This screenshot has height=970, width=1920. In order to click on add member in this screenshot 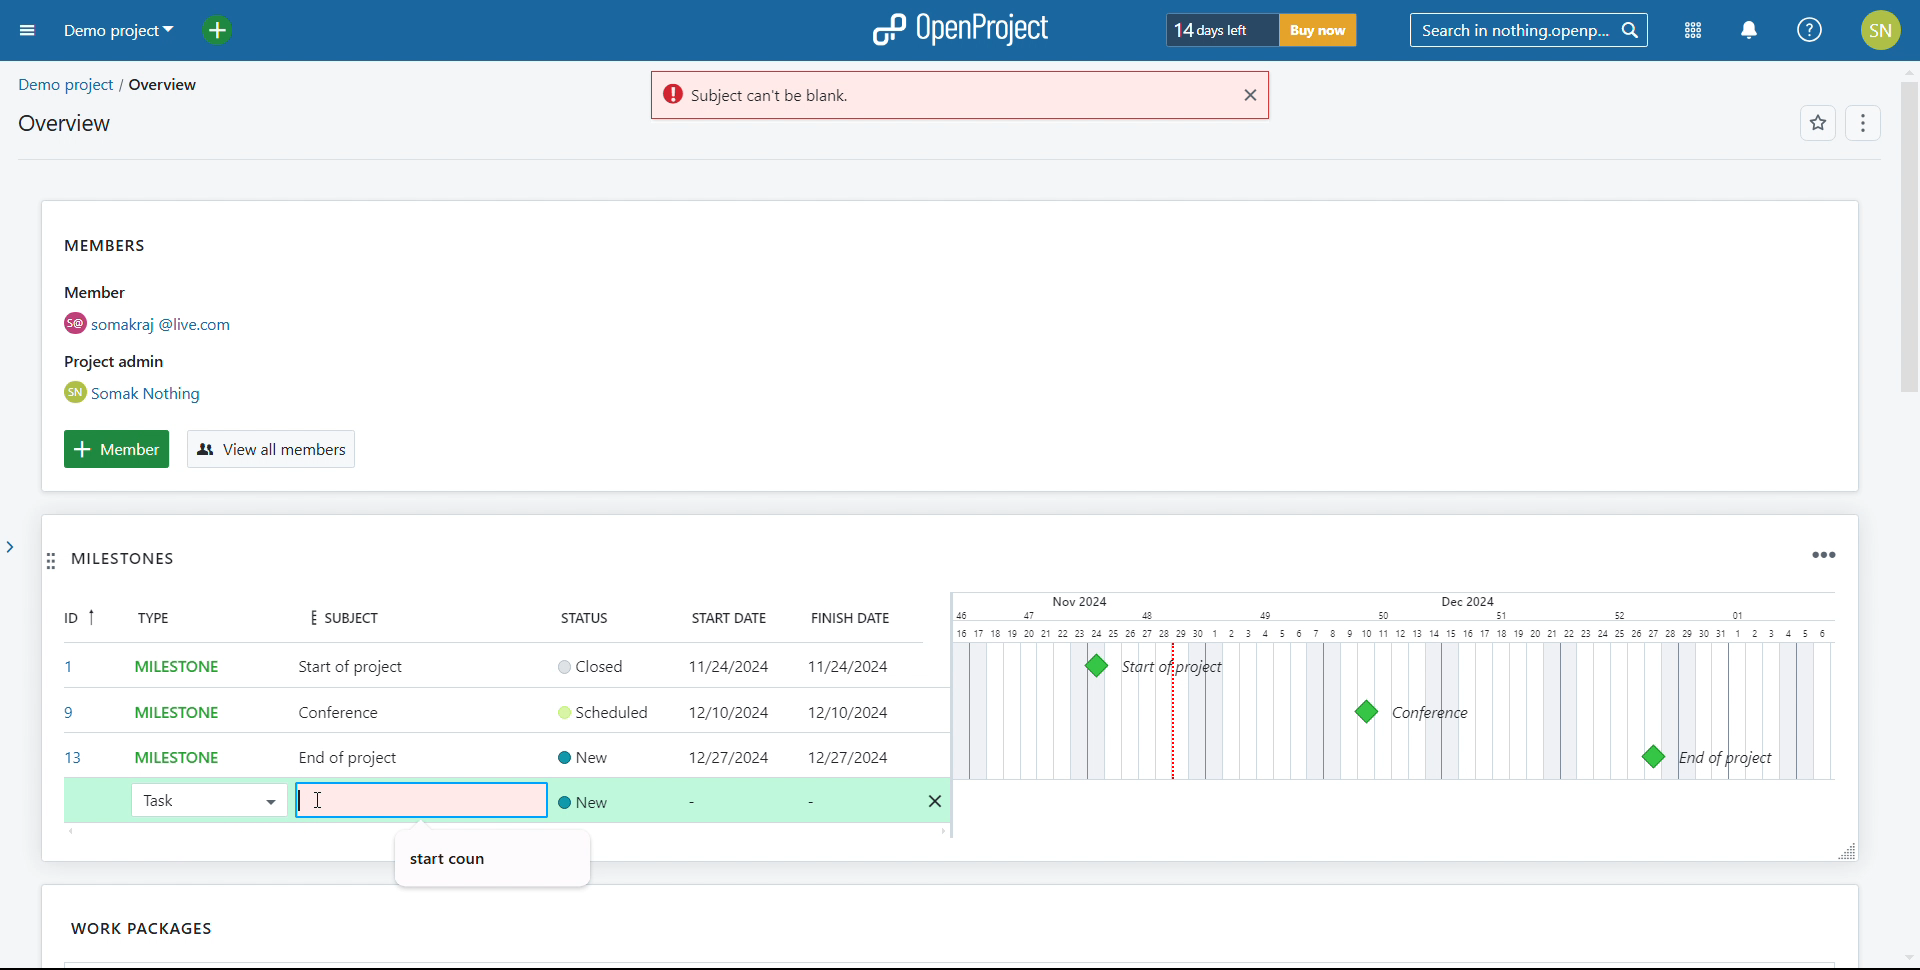, I will do `click(116, 449)`.